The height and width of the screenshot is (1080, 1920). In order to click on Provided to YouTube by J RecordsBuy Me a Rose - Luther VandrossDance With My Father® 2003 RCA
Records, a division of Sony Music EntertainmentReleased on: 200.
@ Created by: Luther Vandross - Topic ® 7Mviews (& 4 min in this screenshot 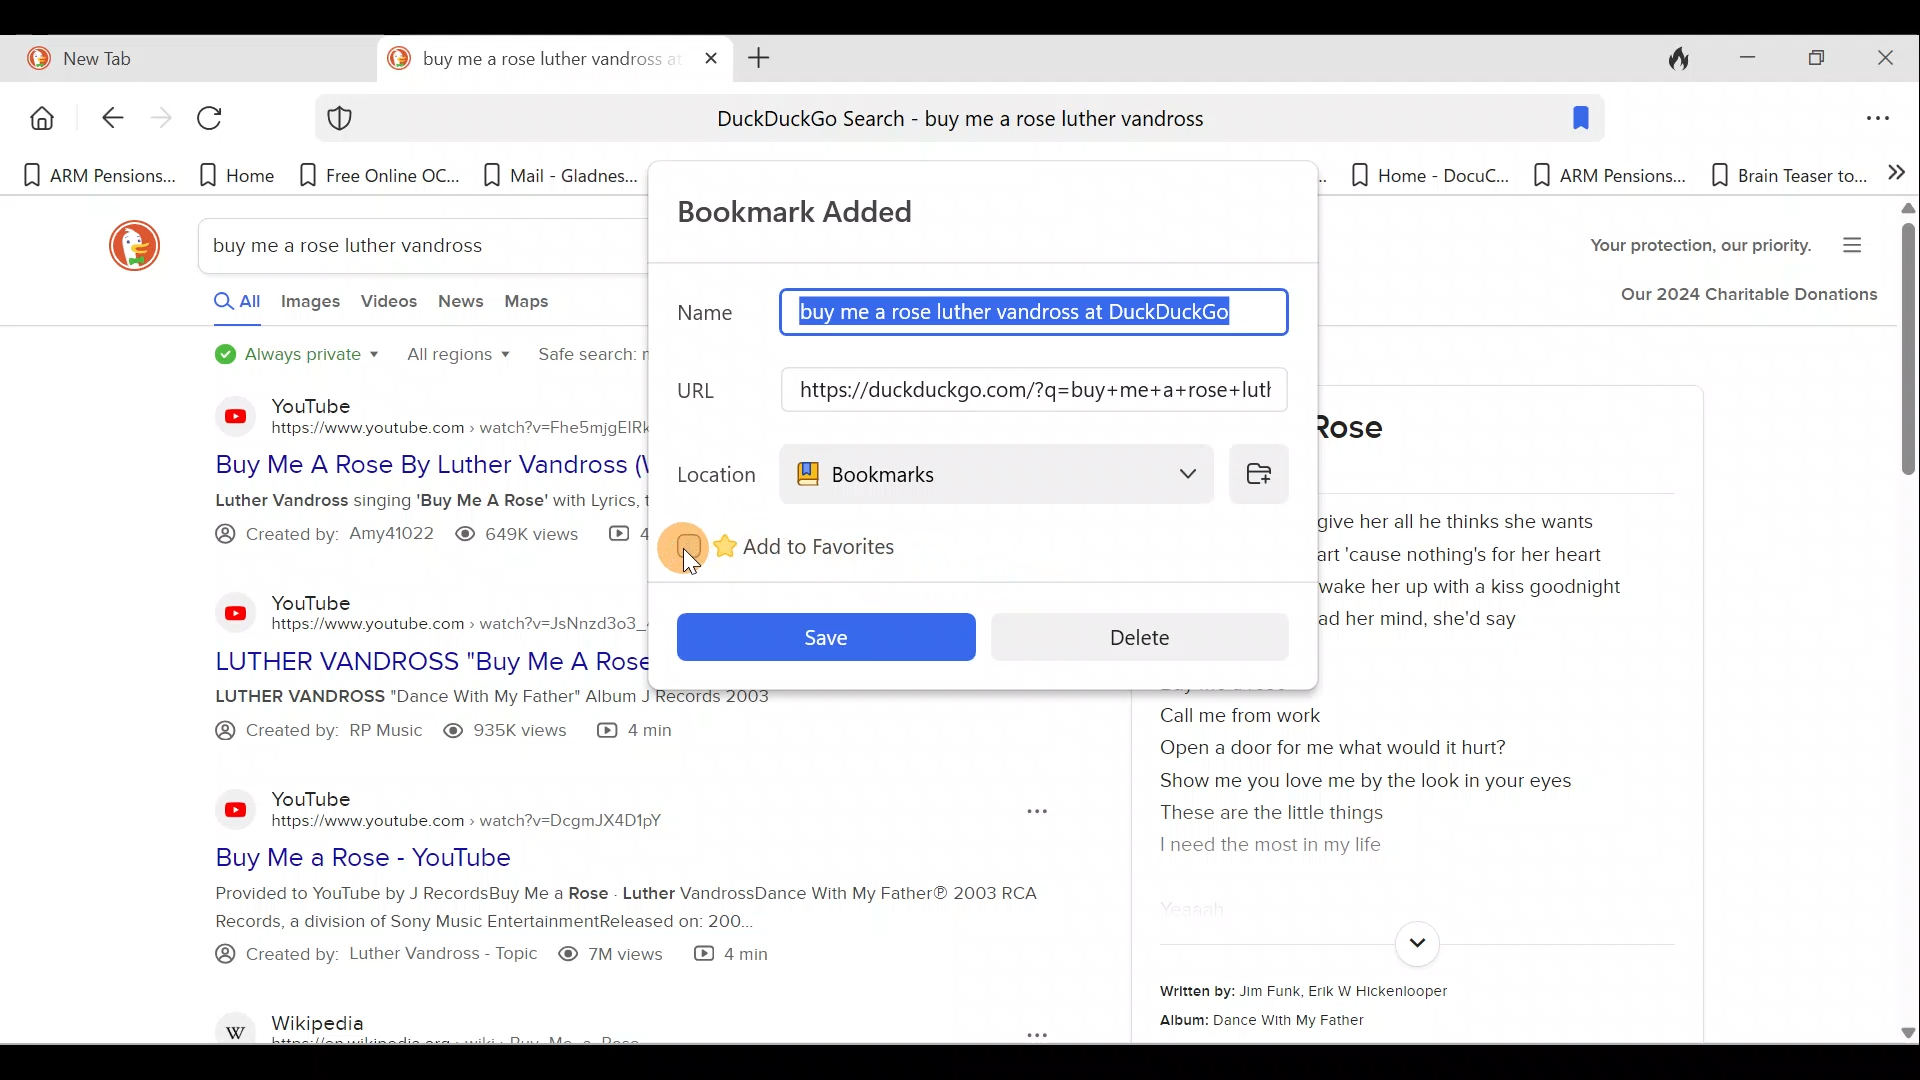, I will do `click(572, 937)`.